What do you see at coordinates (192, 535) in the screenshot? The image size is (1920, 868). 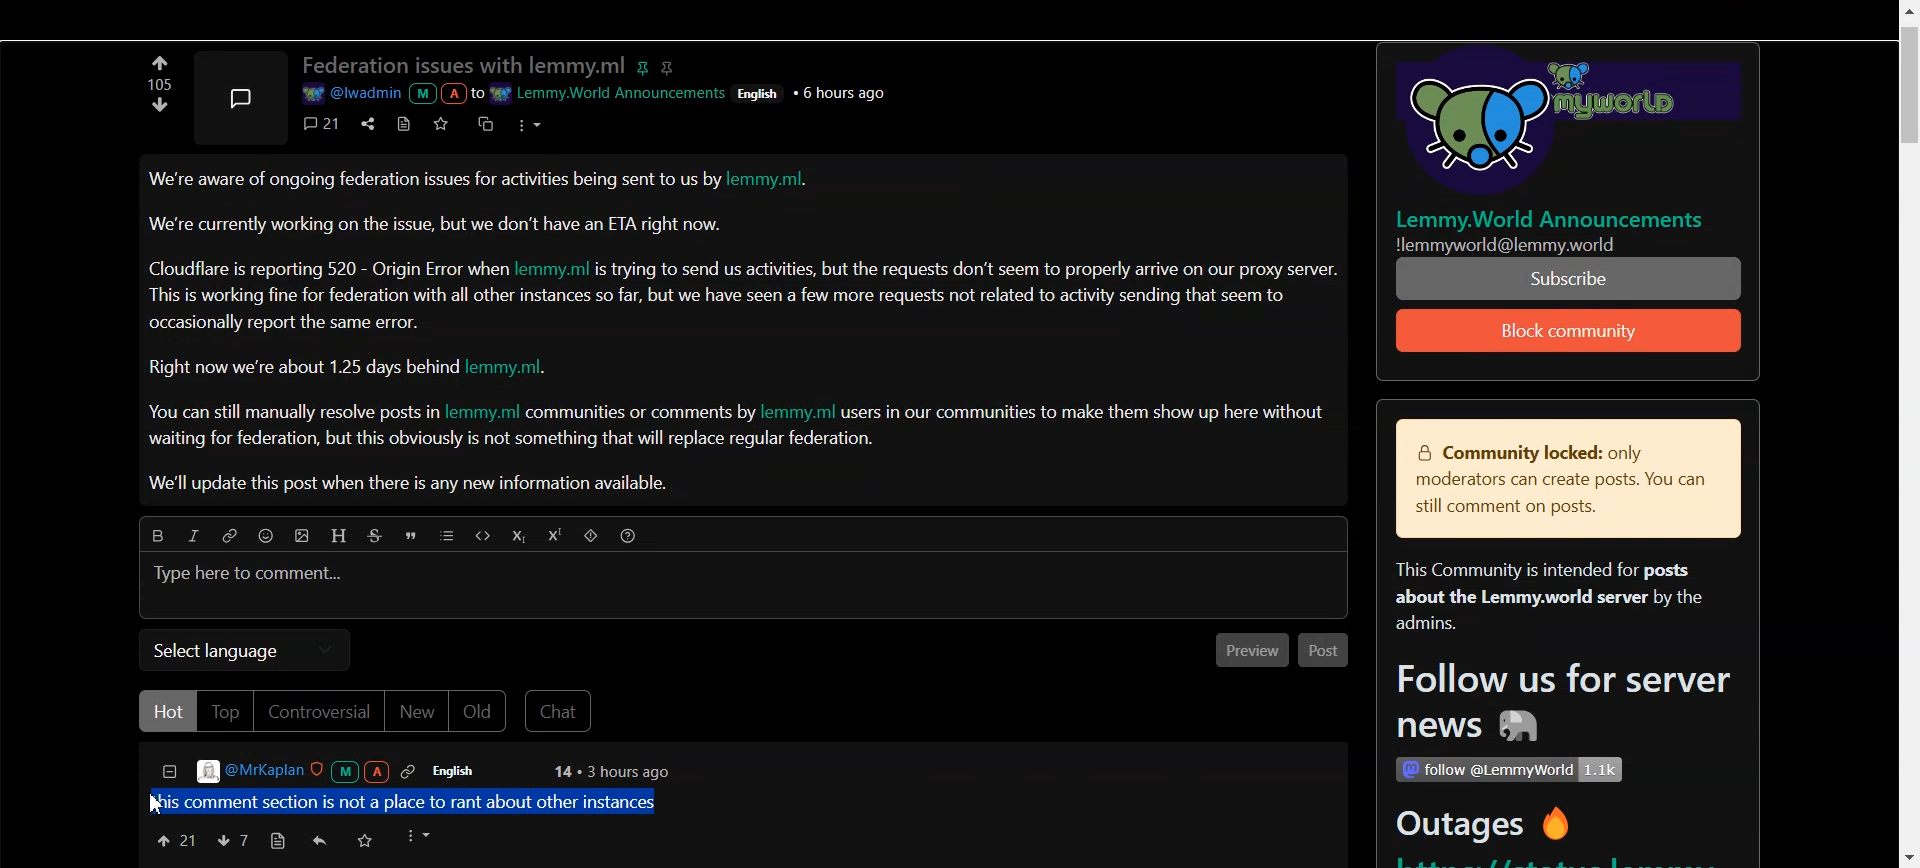 I see `Italic` at bounding box center [192, 535].